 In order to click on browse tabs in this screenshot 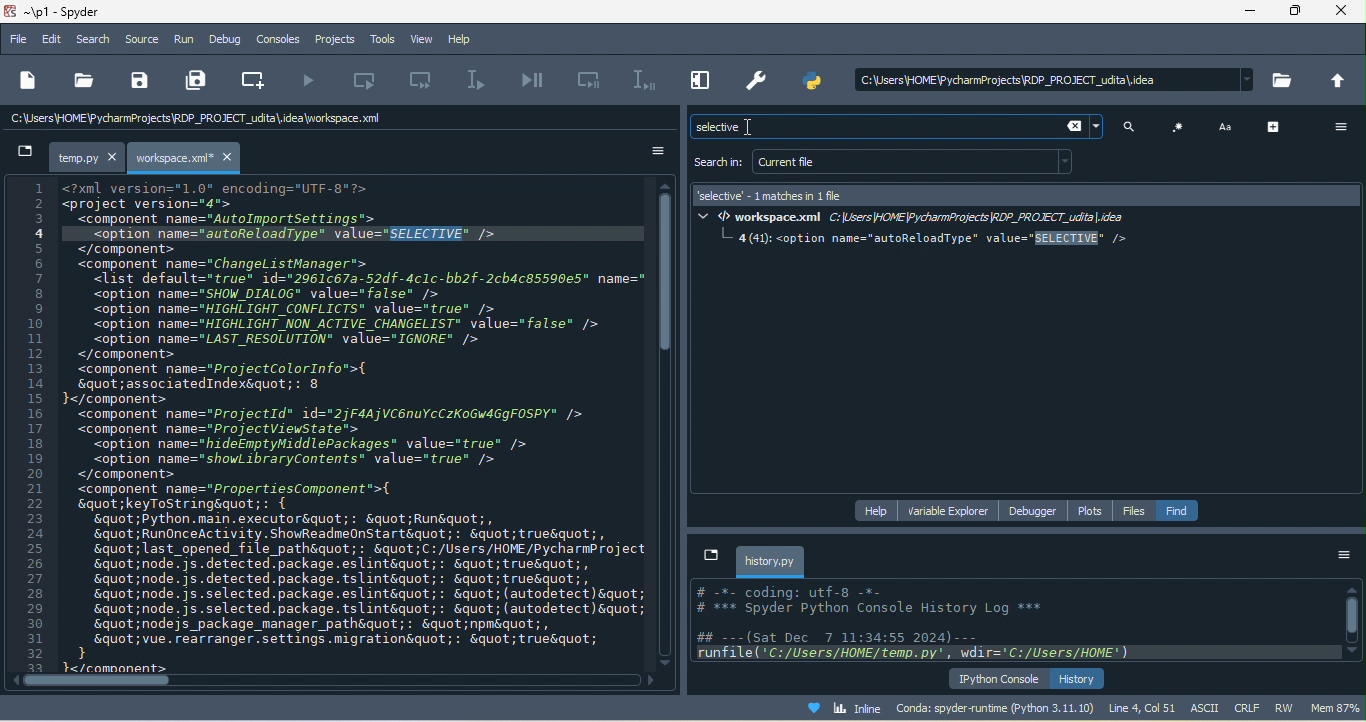, I will do `click(709, 555)`.